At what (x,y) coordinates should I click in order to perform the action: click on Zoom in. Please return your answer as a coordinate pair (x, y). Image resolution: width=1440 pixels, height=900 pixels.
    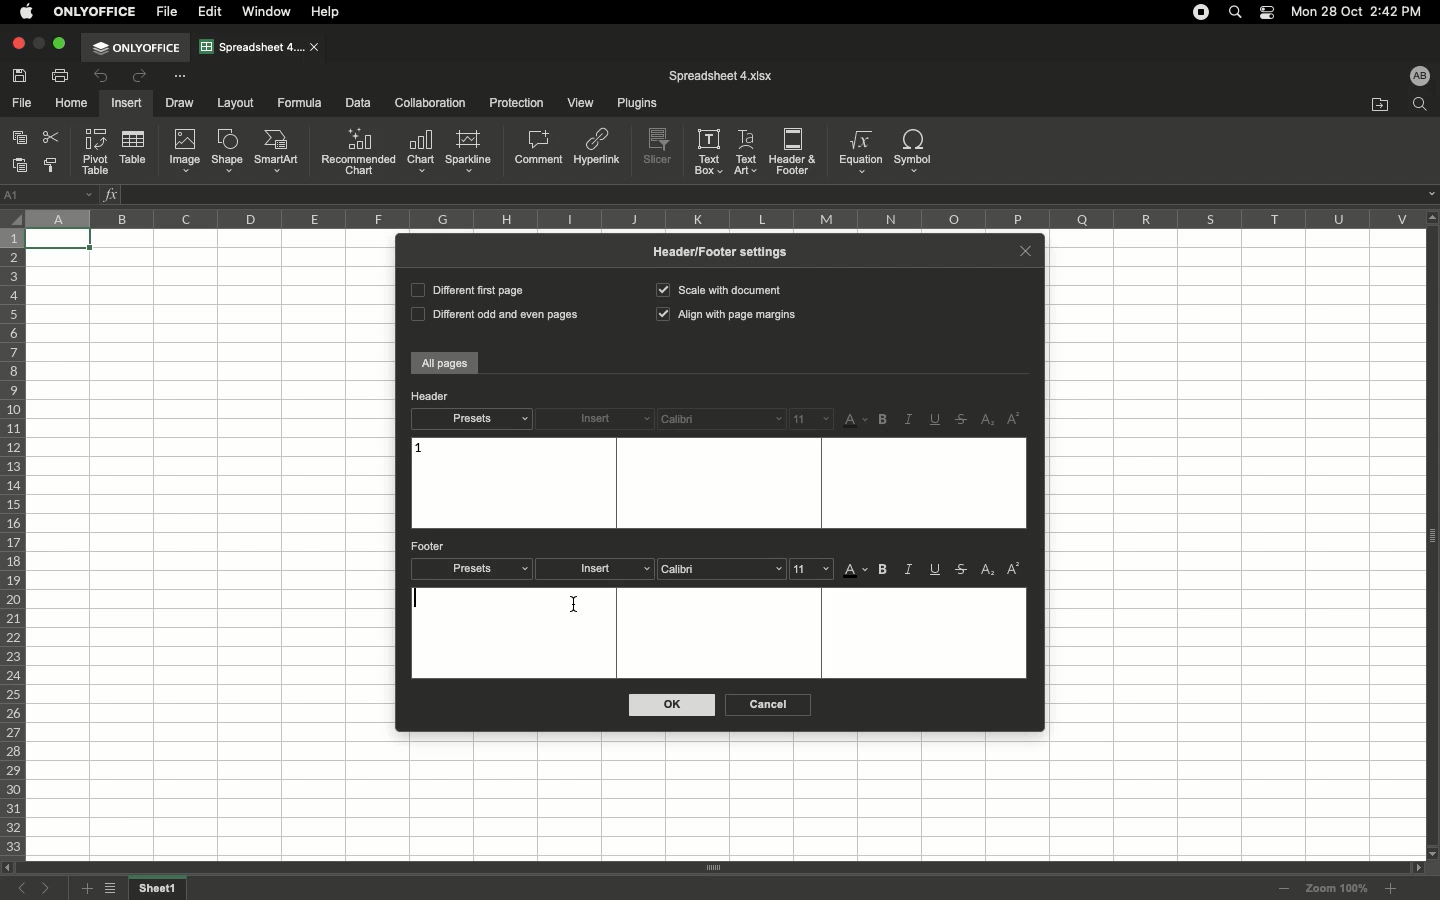
    Looking at the image, I should click on (1390, 889).